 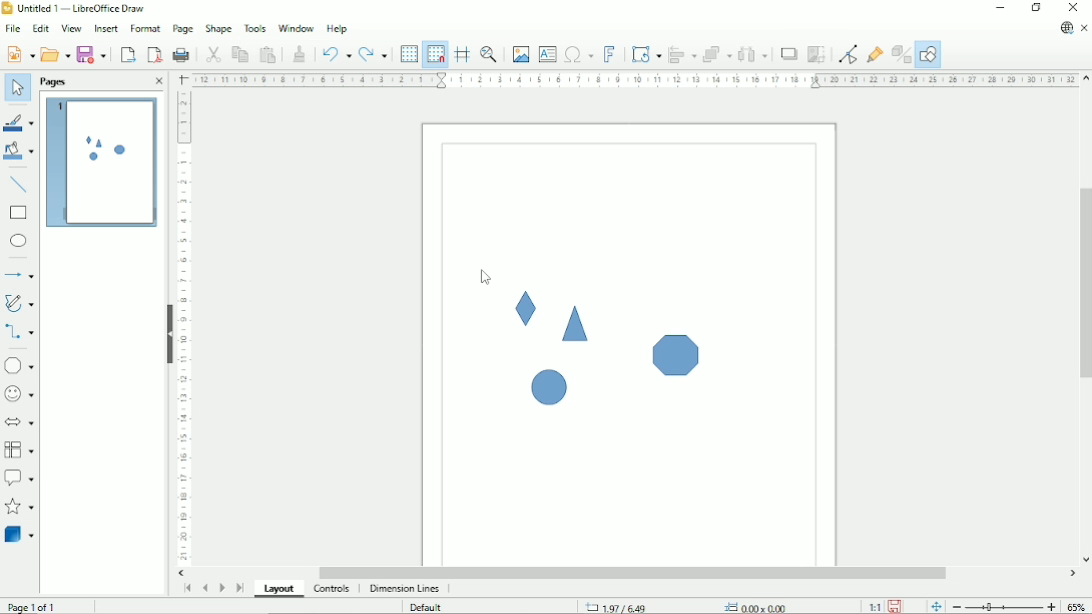 What do you see at coordinates (19, 394) in the screenshot?
I see `Symbol shapes` at bounding box center [19, 394].